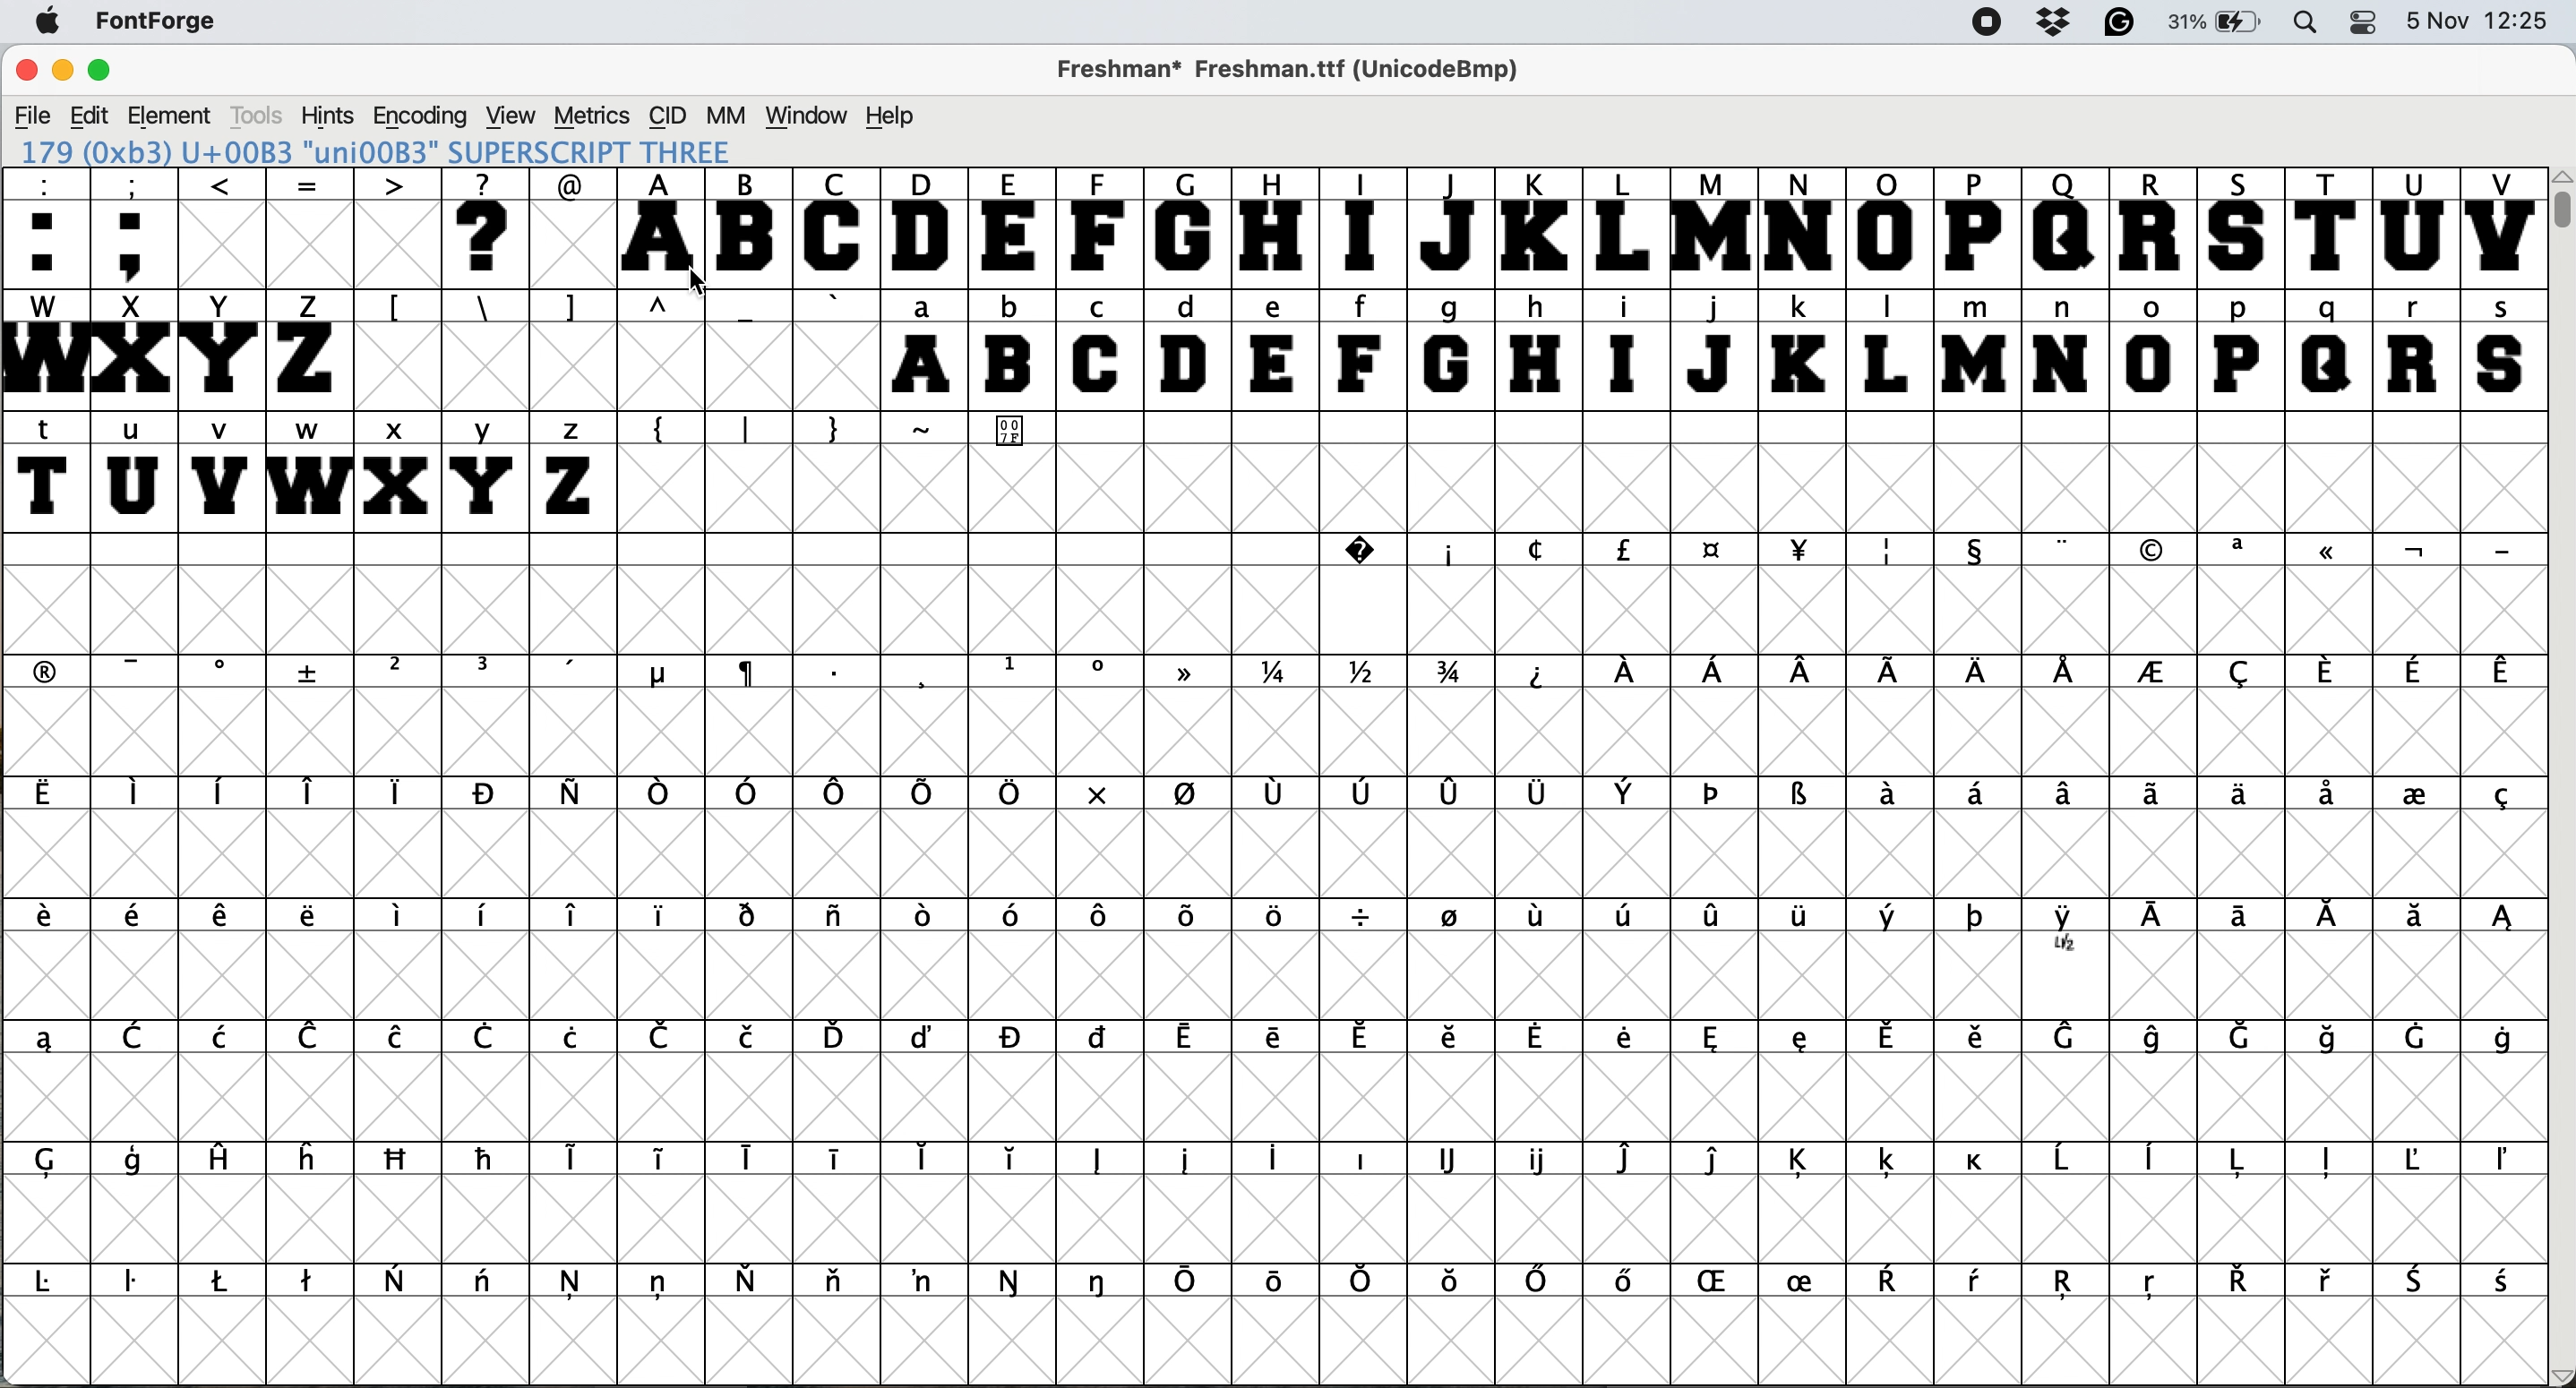  Describe the element at coordinates (1805, 918) in the screenshot. I see `symbol` at that location.